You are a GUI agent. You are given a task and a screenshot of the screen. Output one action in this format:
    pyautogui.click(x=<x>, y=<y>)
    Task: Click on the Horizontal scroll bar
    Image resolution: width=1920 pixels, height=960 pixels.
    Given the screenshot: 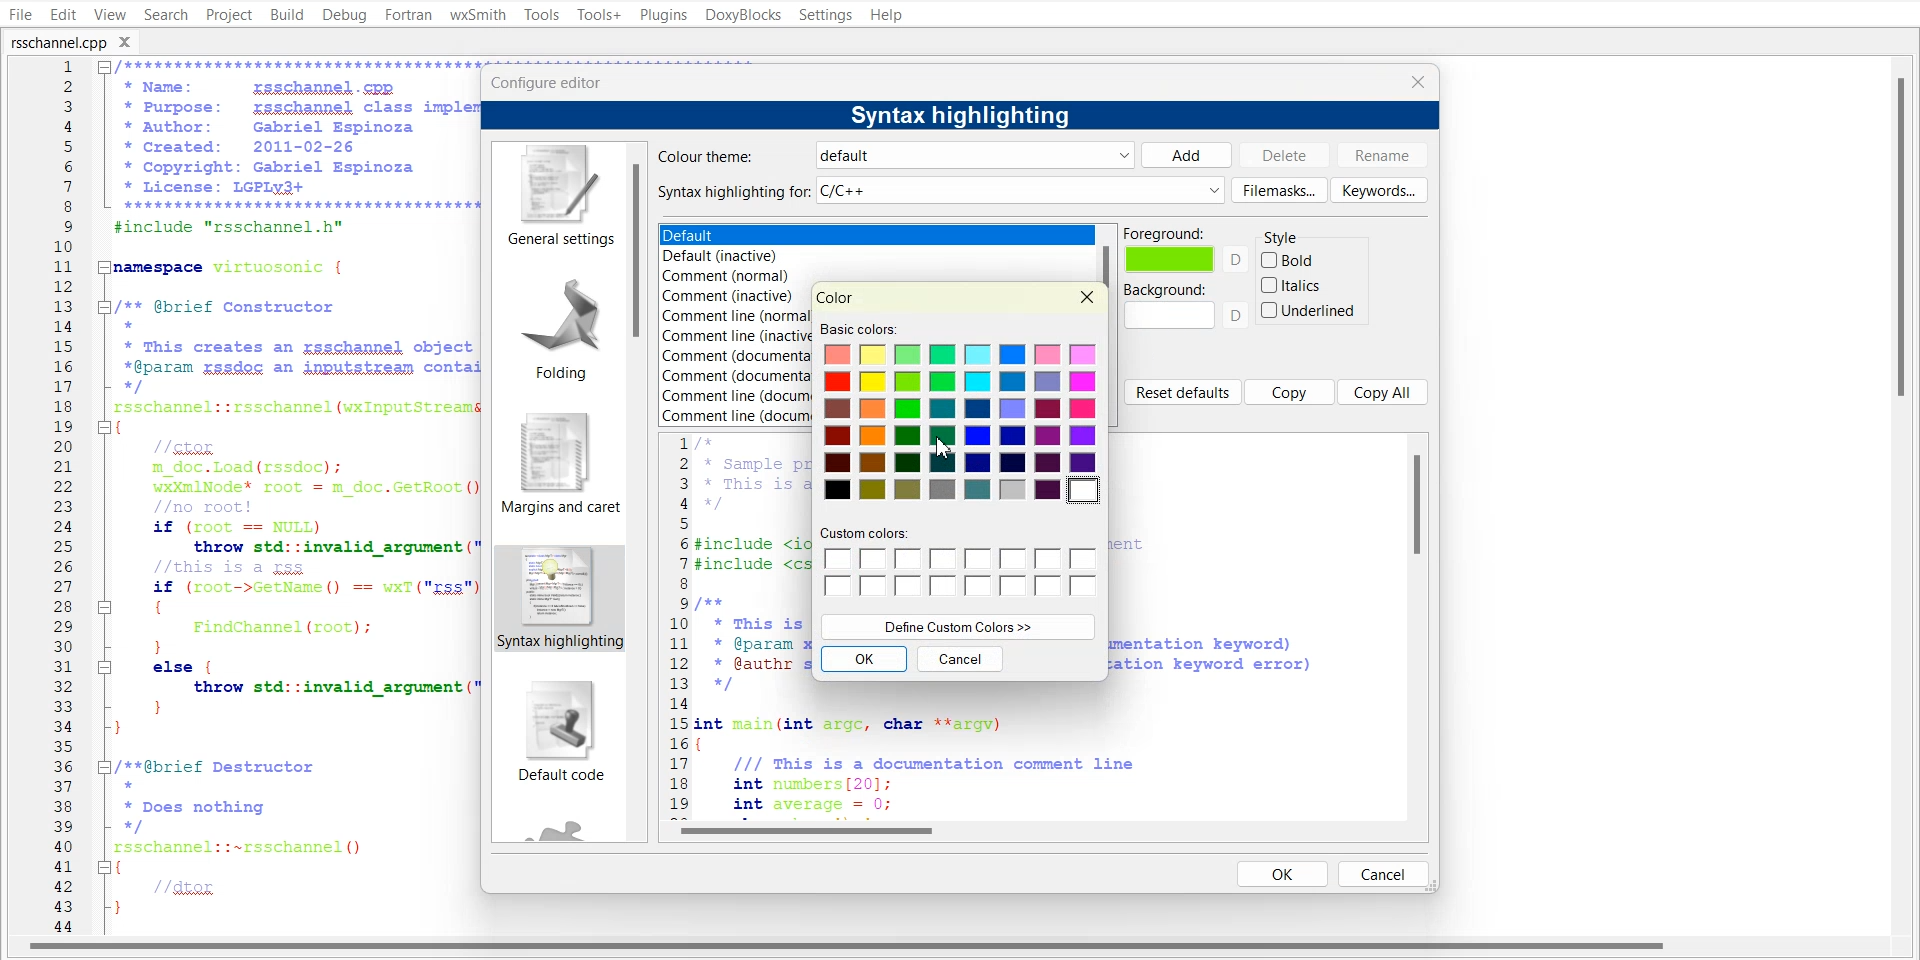 What is the action you would take?
    pyautogui.click(x=1045, y=830)
    